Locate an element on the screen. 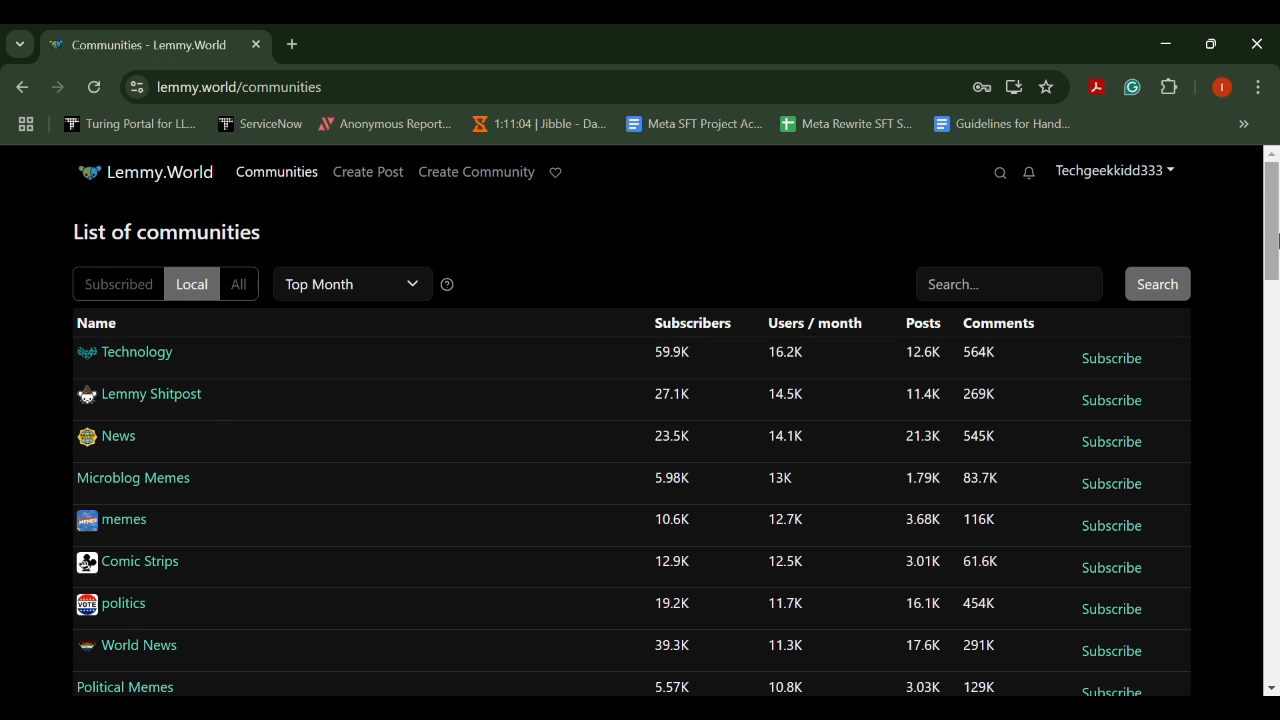 Image resolution: width=1280 pixels, height=720 pixels. Users/month is located at coordinates (816, 322).